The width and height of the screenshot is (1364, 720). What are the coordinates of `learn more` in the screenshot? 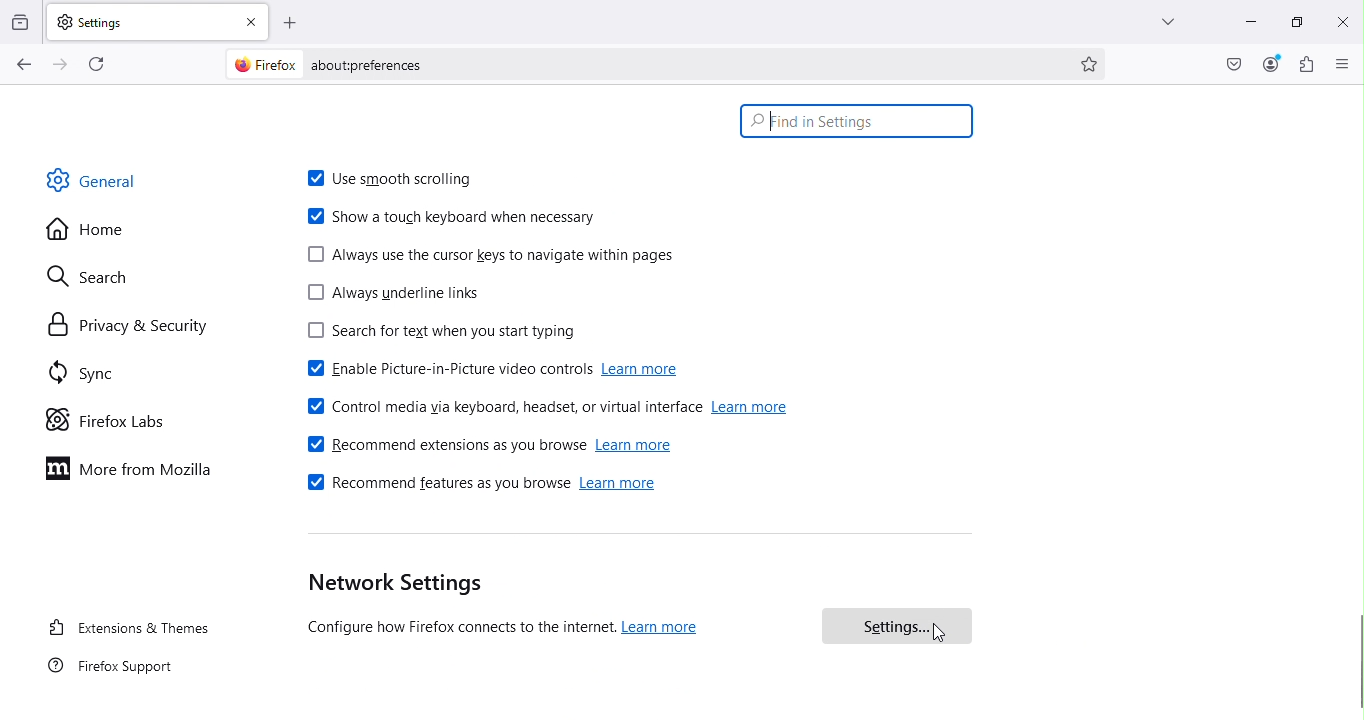 It's located at (663, 627).